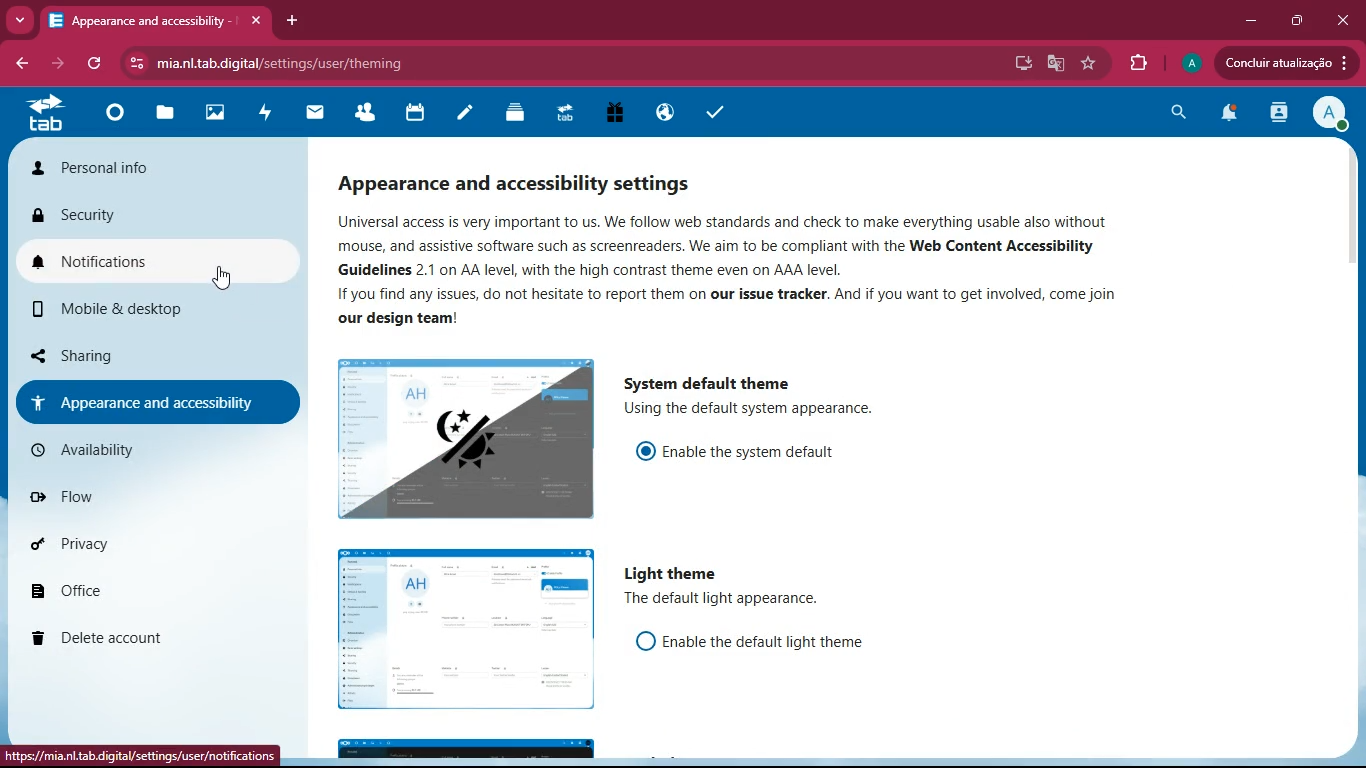  I want to click on Enable the default light theme, so click(773, 642).